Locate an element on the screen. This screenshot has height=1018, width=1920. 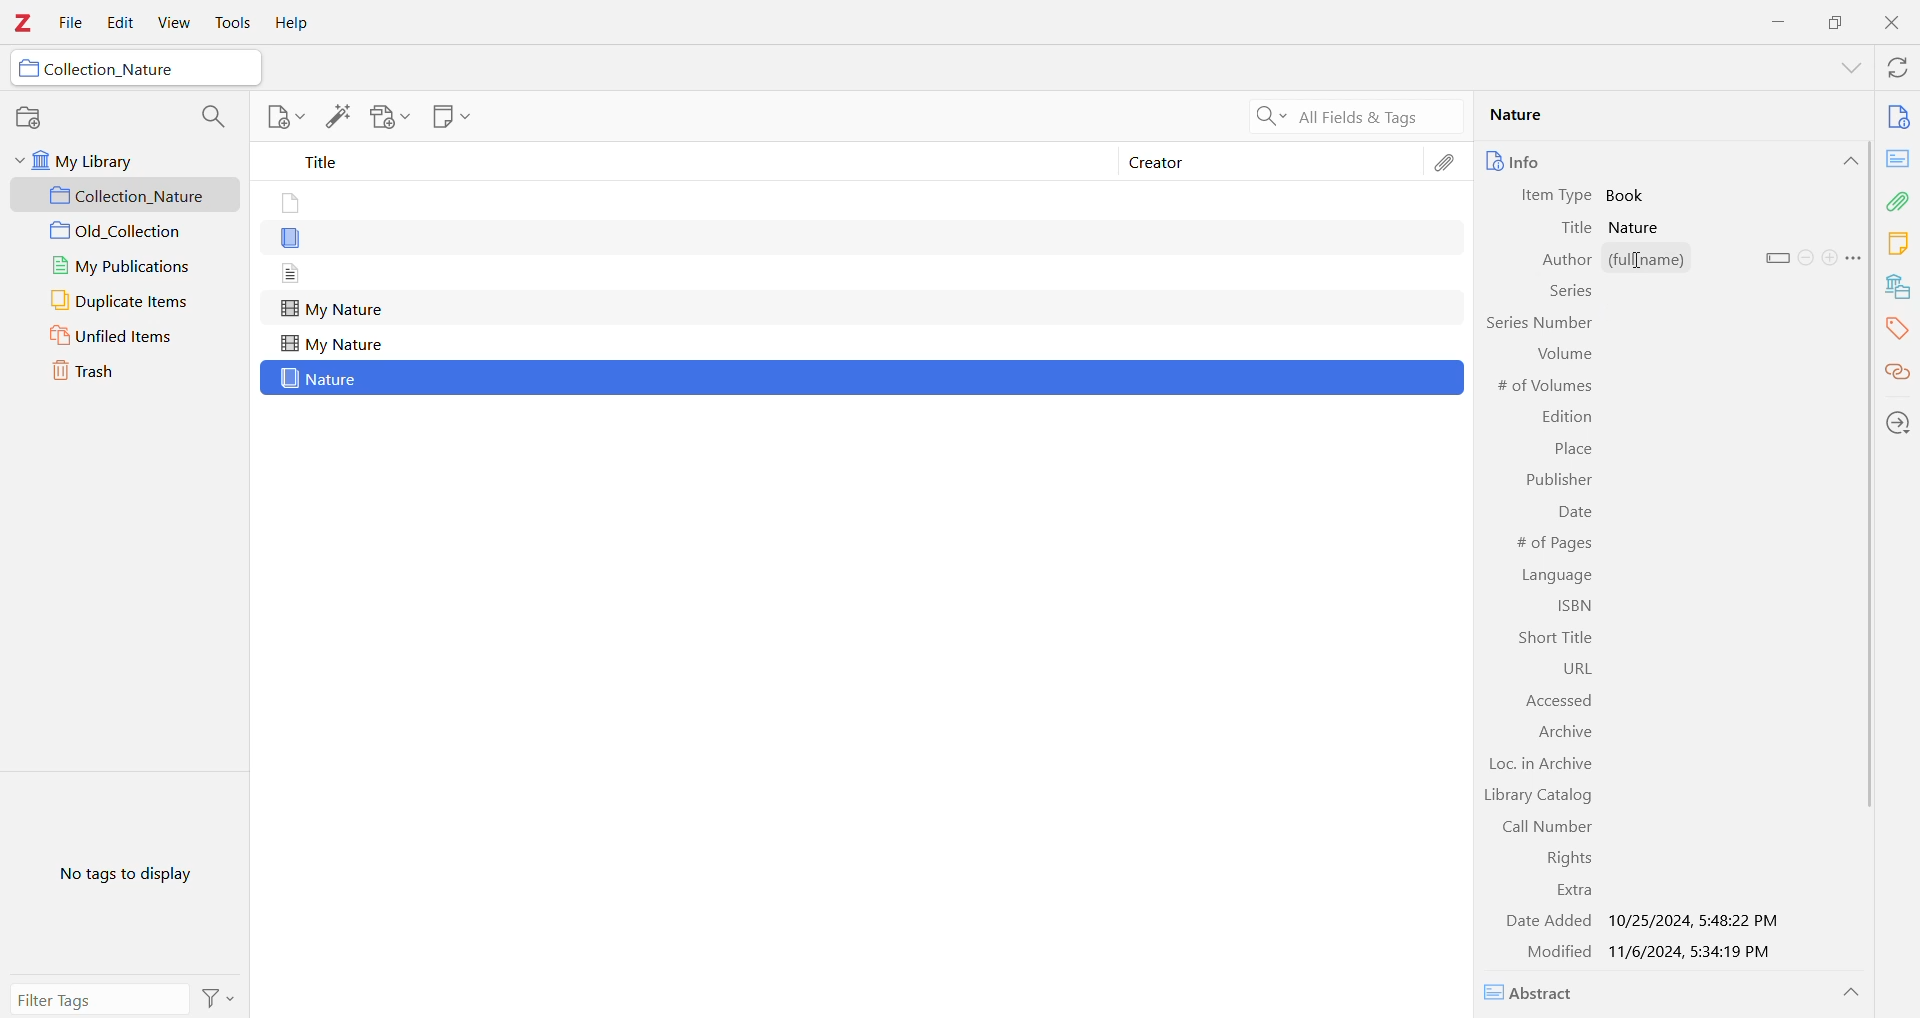
My Nature is located at coordinates (332, 345).